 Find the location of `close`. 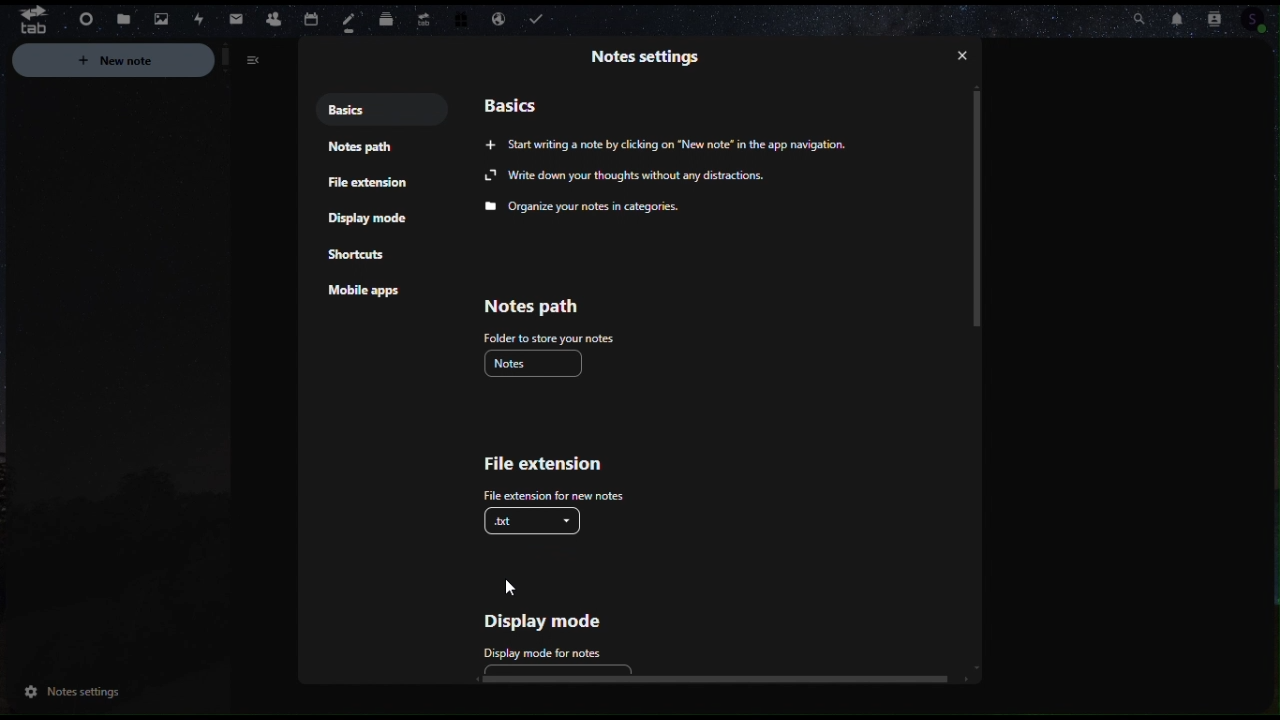

close is located at coordinates (966, 56).